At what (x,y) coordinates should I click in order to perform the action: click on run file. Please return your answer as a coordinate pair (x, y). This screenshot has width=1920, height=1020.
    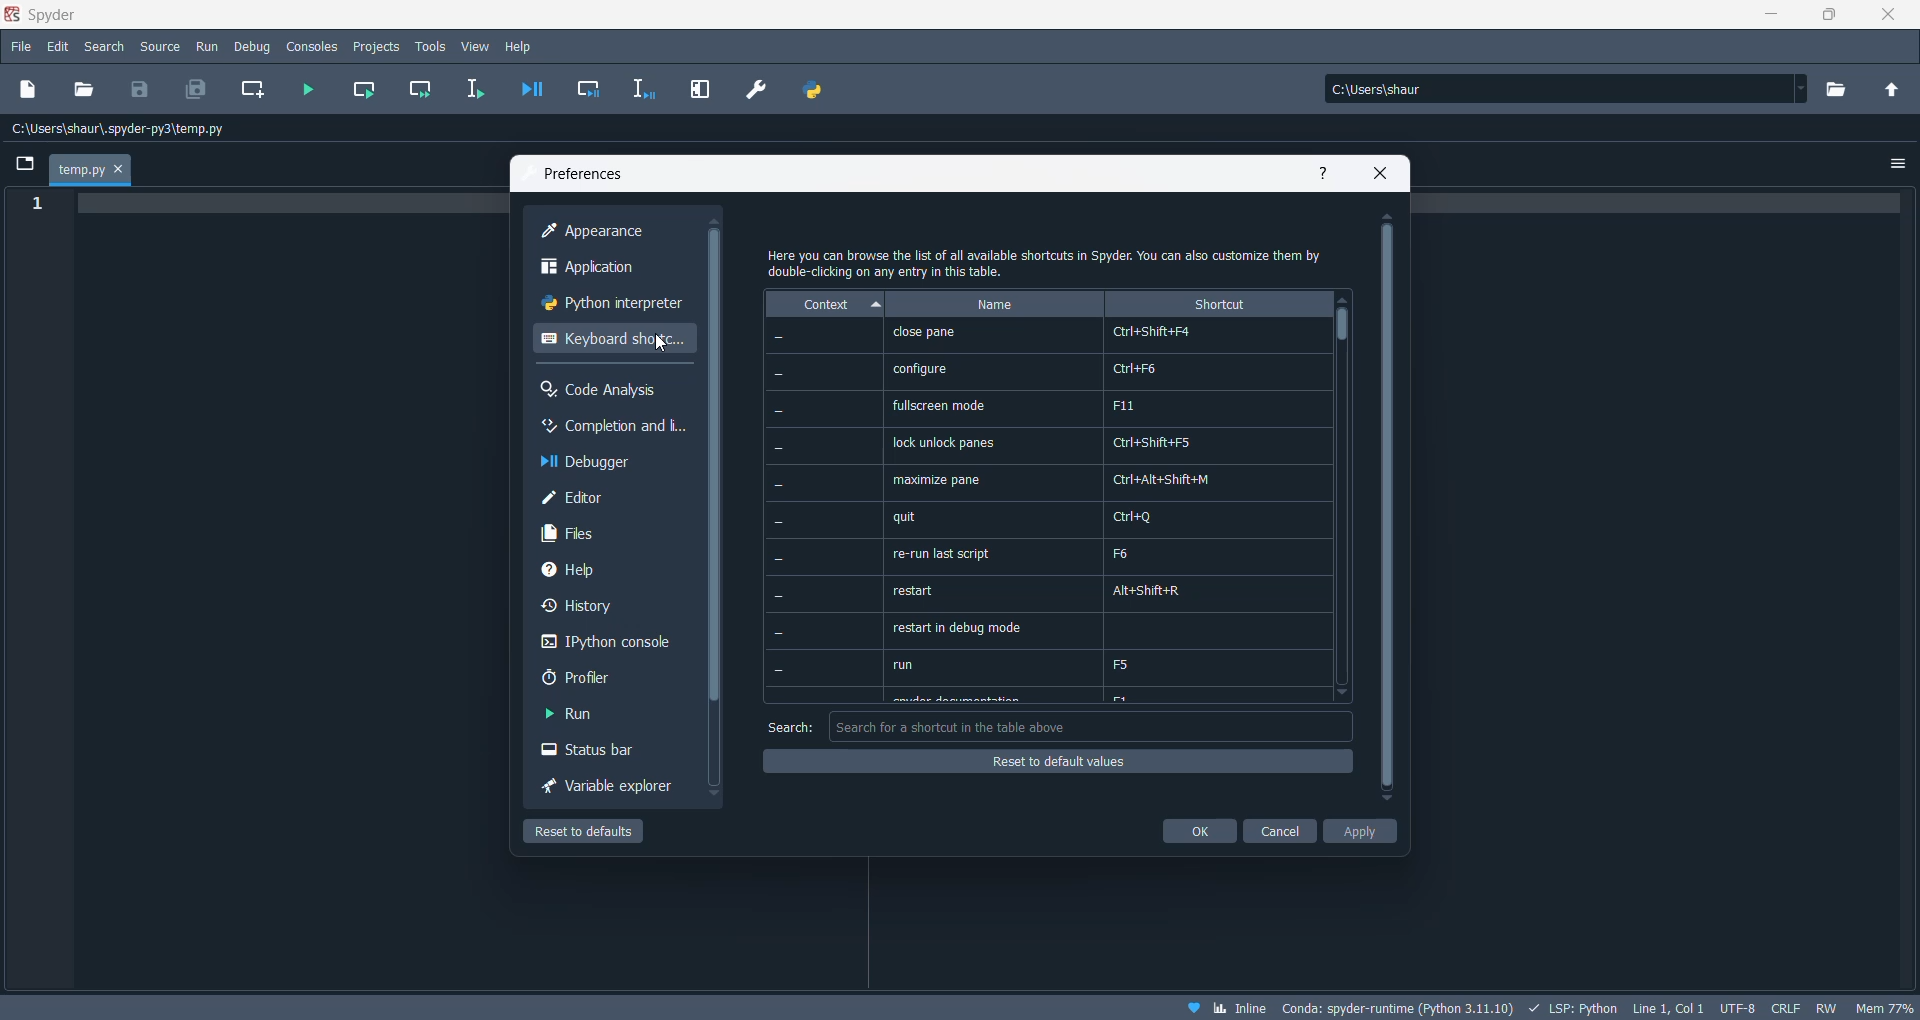
    Looking at the image, I should click on (311, 91).